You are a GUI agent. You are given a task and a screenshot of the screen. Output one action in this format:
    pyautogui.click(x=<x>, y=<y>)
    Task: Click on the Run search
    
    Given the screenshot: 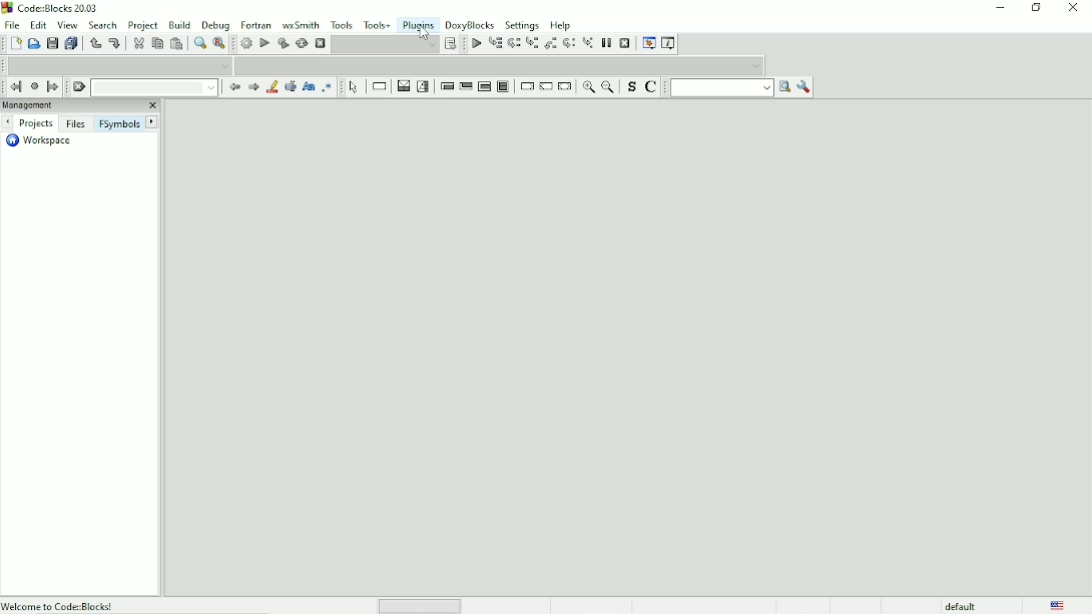 What is the action you would take?
    pyautogui.click(x=784, y=88)
    